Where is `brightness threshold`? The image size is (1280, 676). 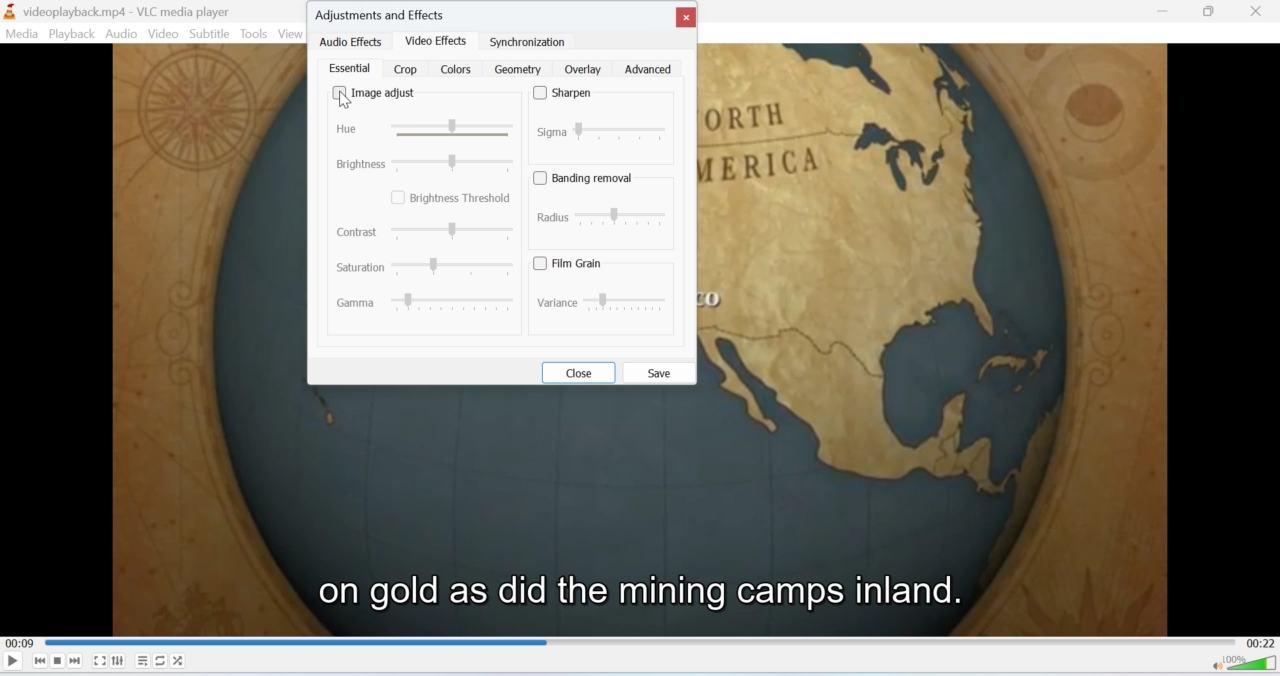
brightness threshold is located at coordinates (455, 197).